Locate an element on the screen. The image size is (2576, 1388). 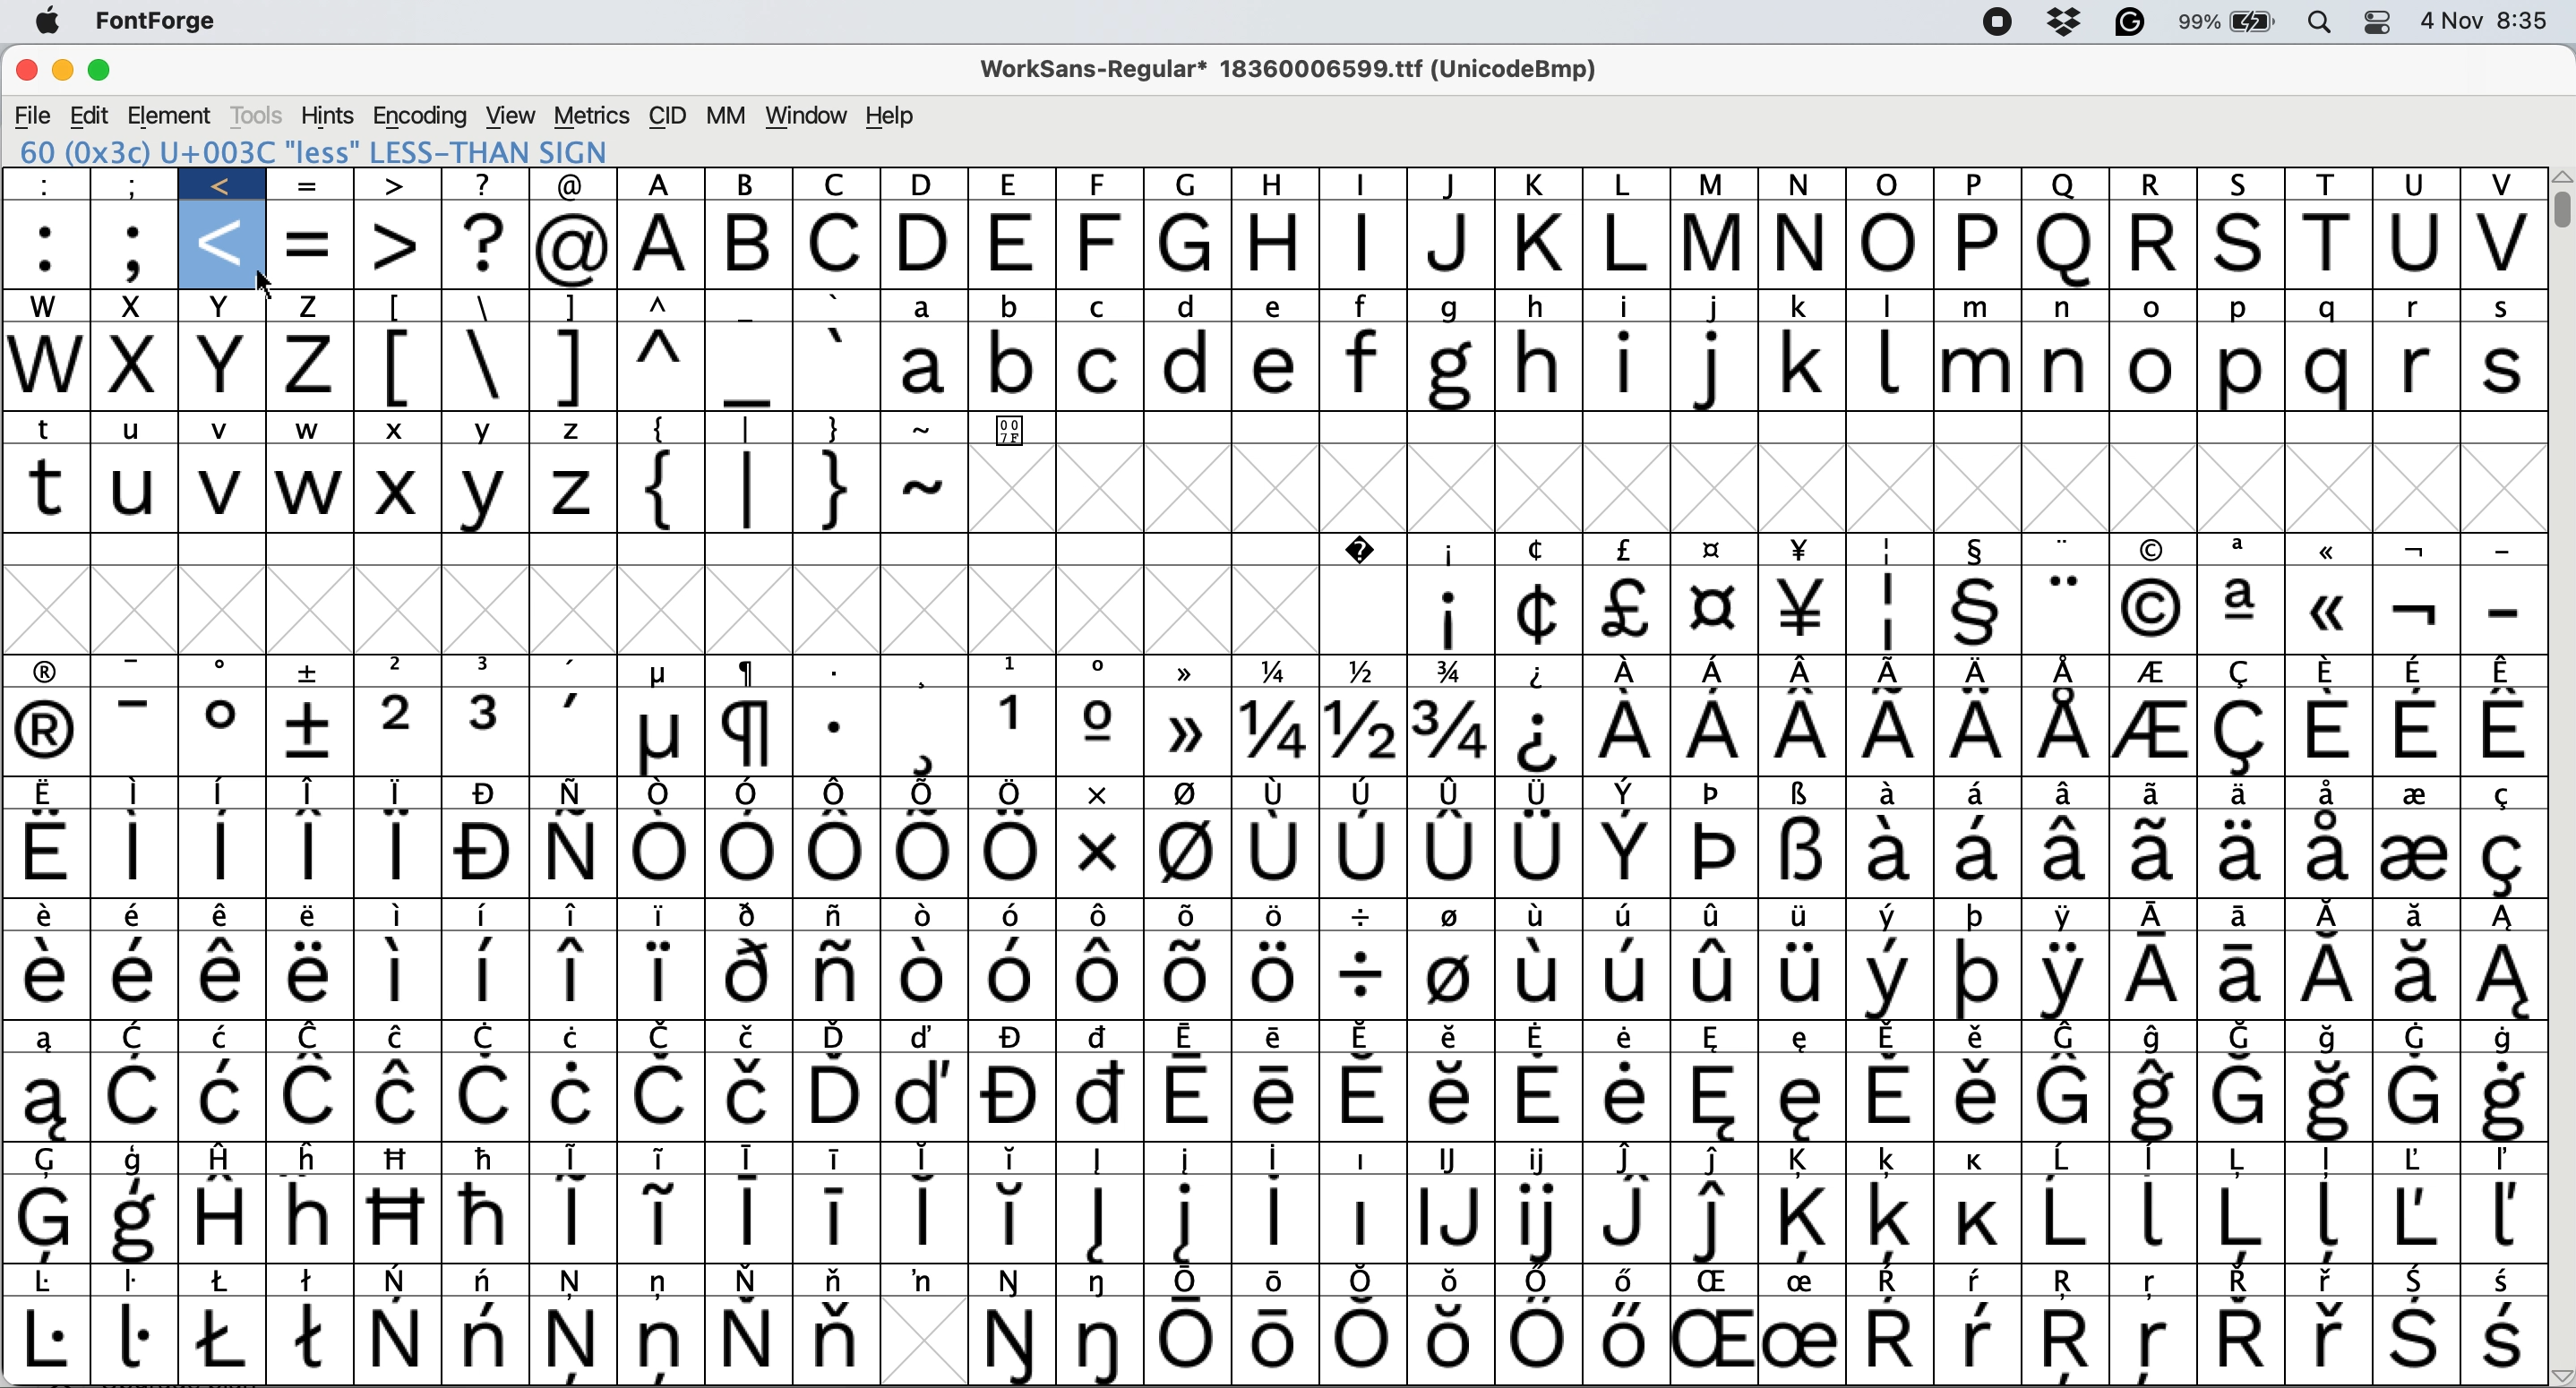
system logo is located at coordinates (50, 21).